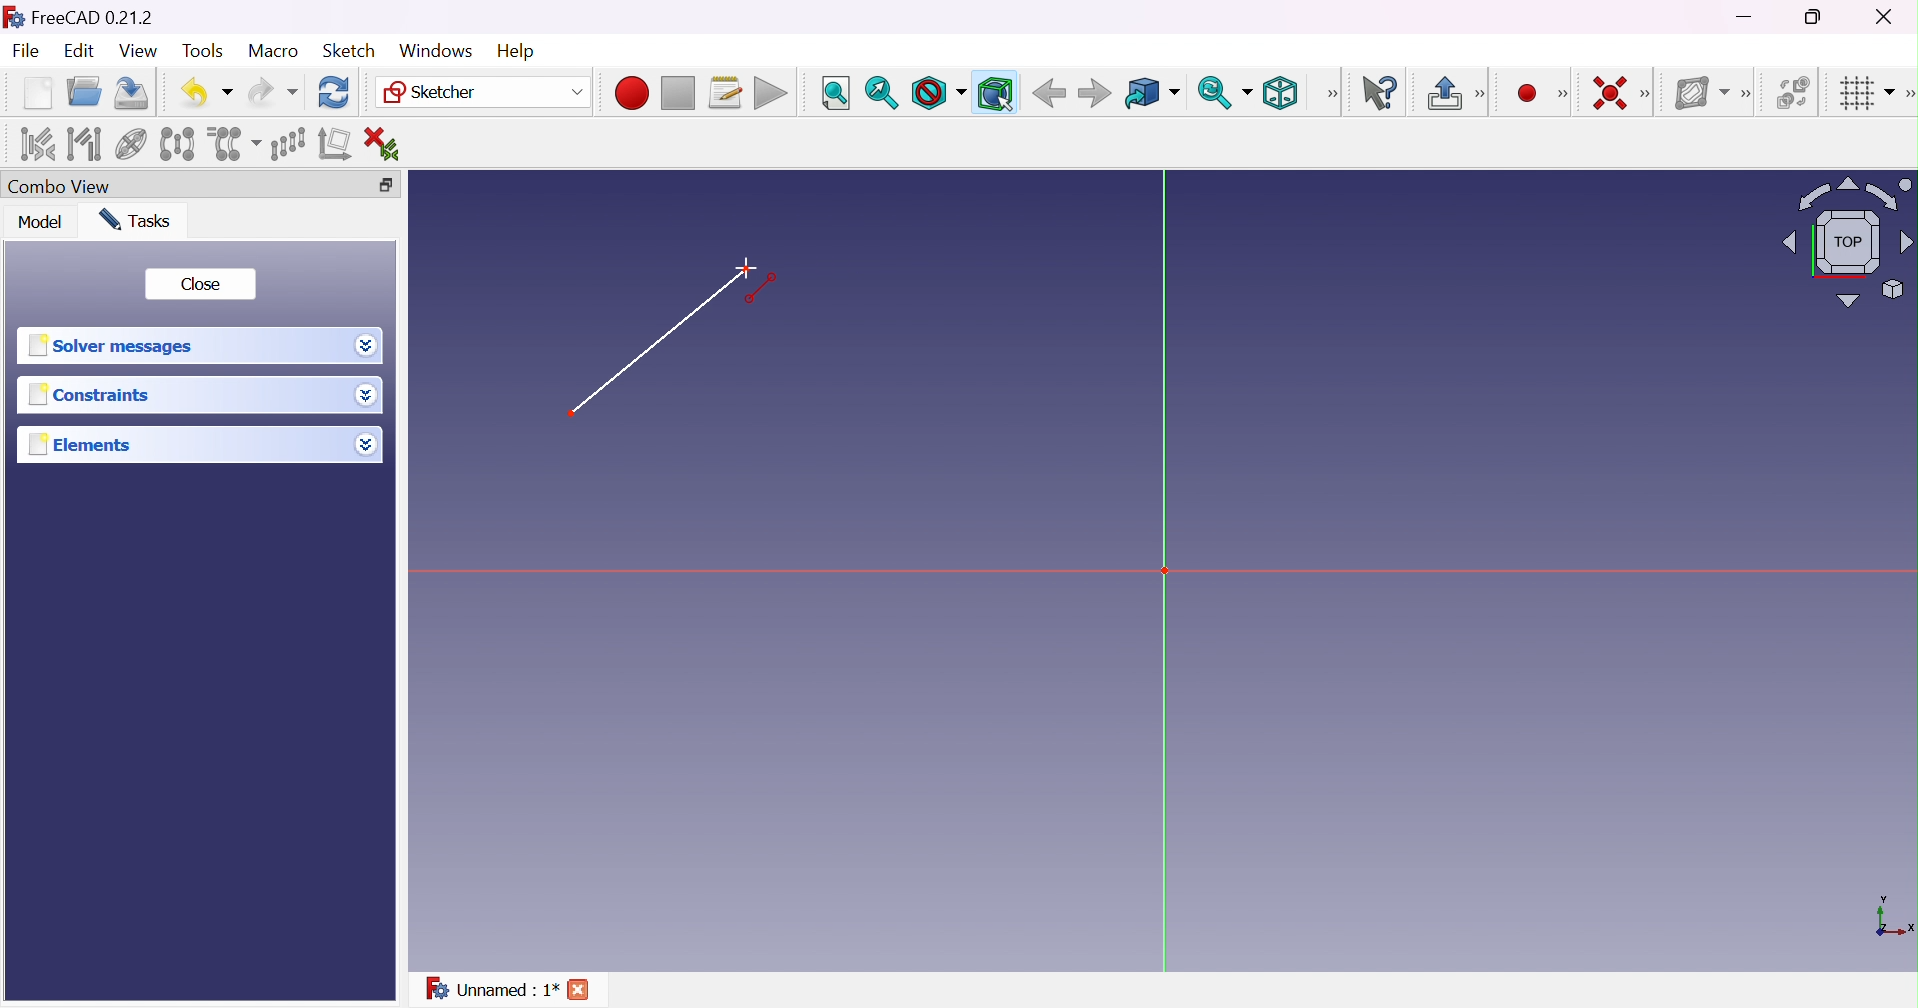 This screenshot has width=1918, height=1008. What do you see at coordinates (1752, 96) in the screenshot?
I see `Sketcher B-spline tools` at bounding box center [1752, 96].